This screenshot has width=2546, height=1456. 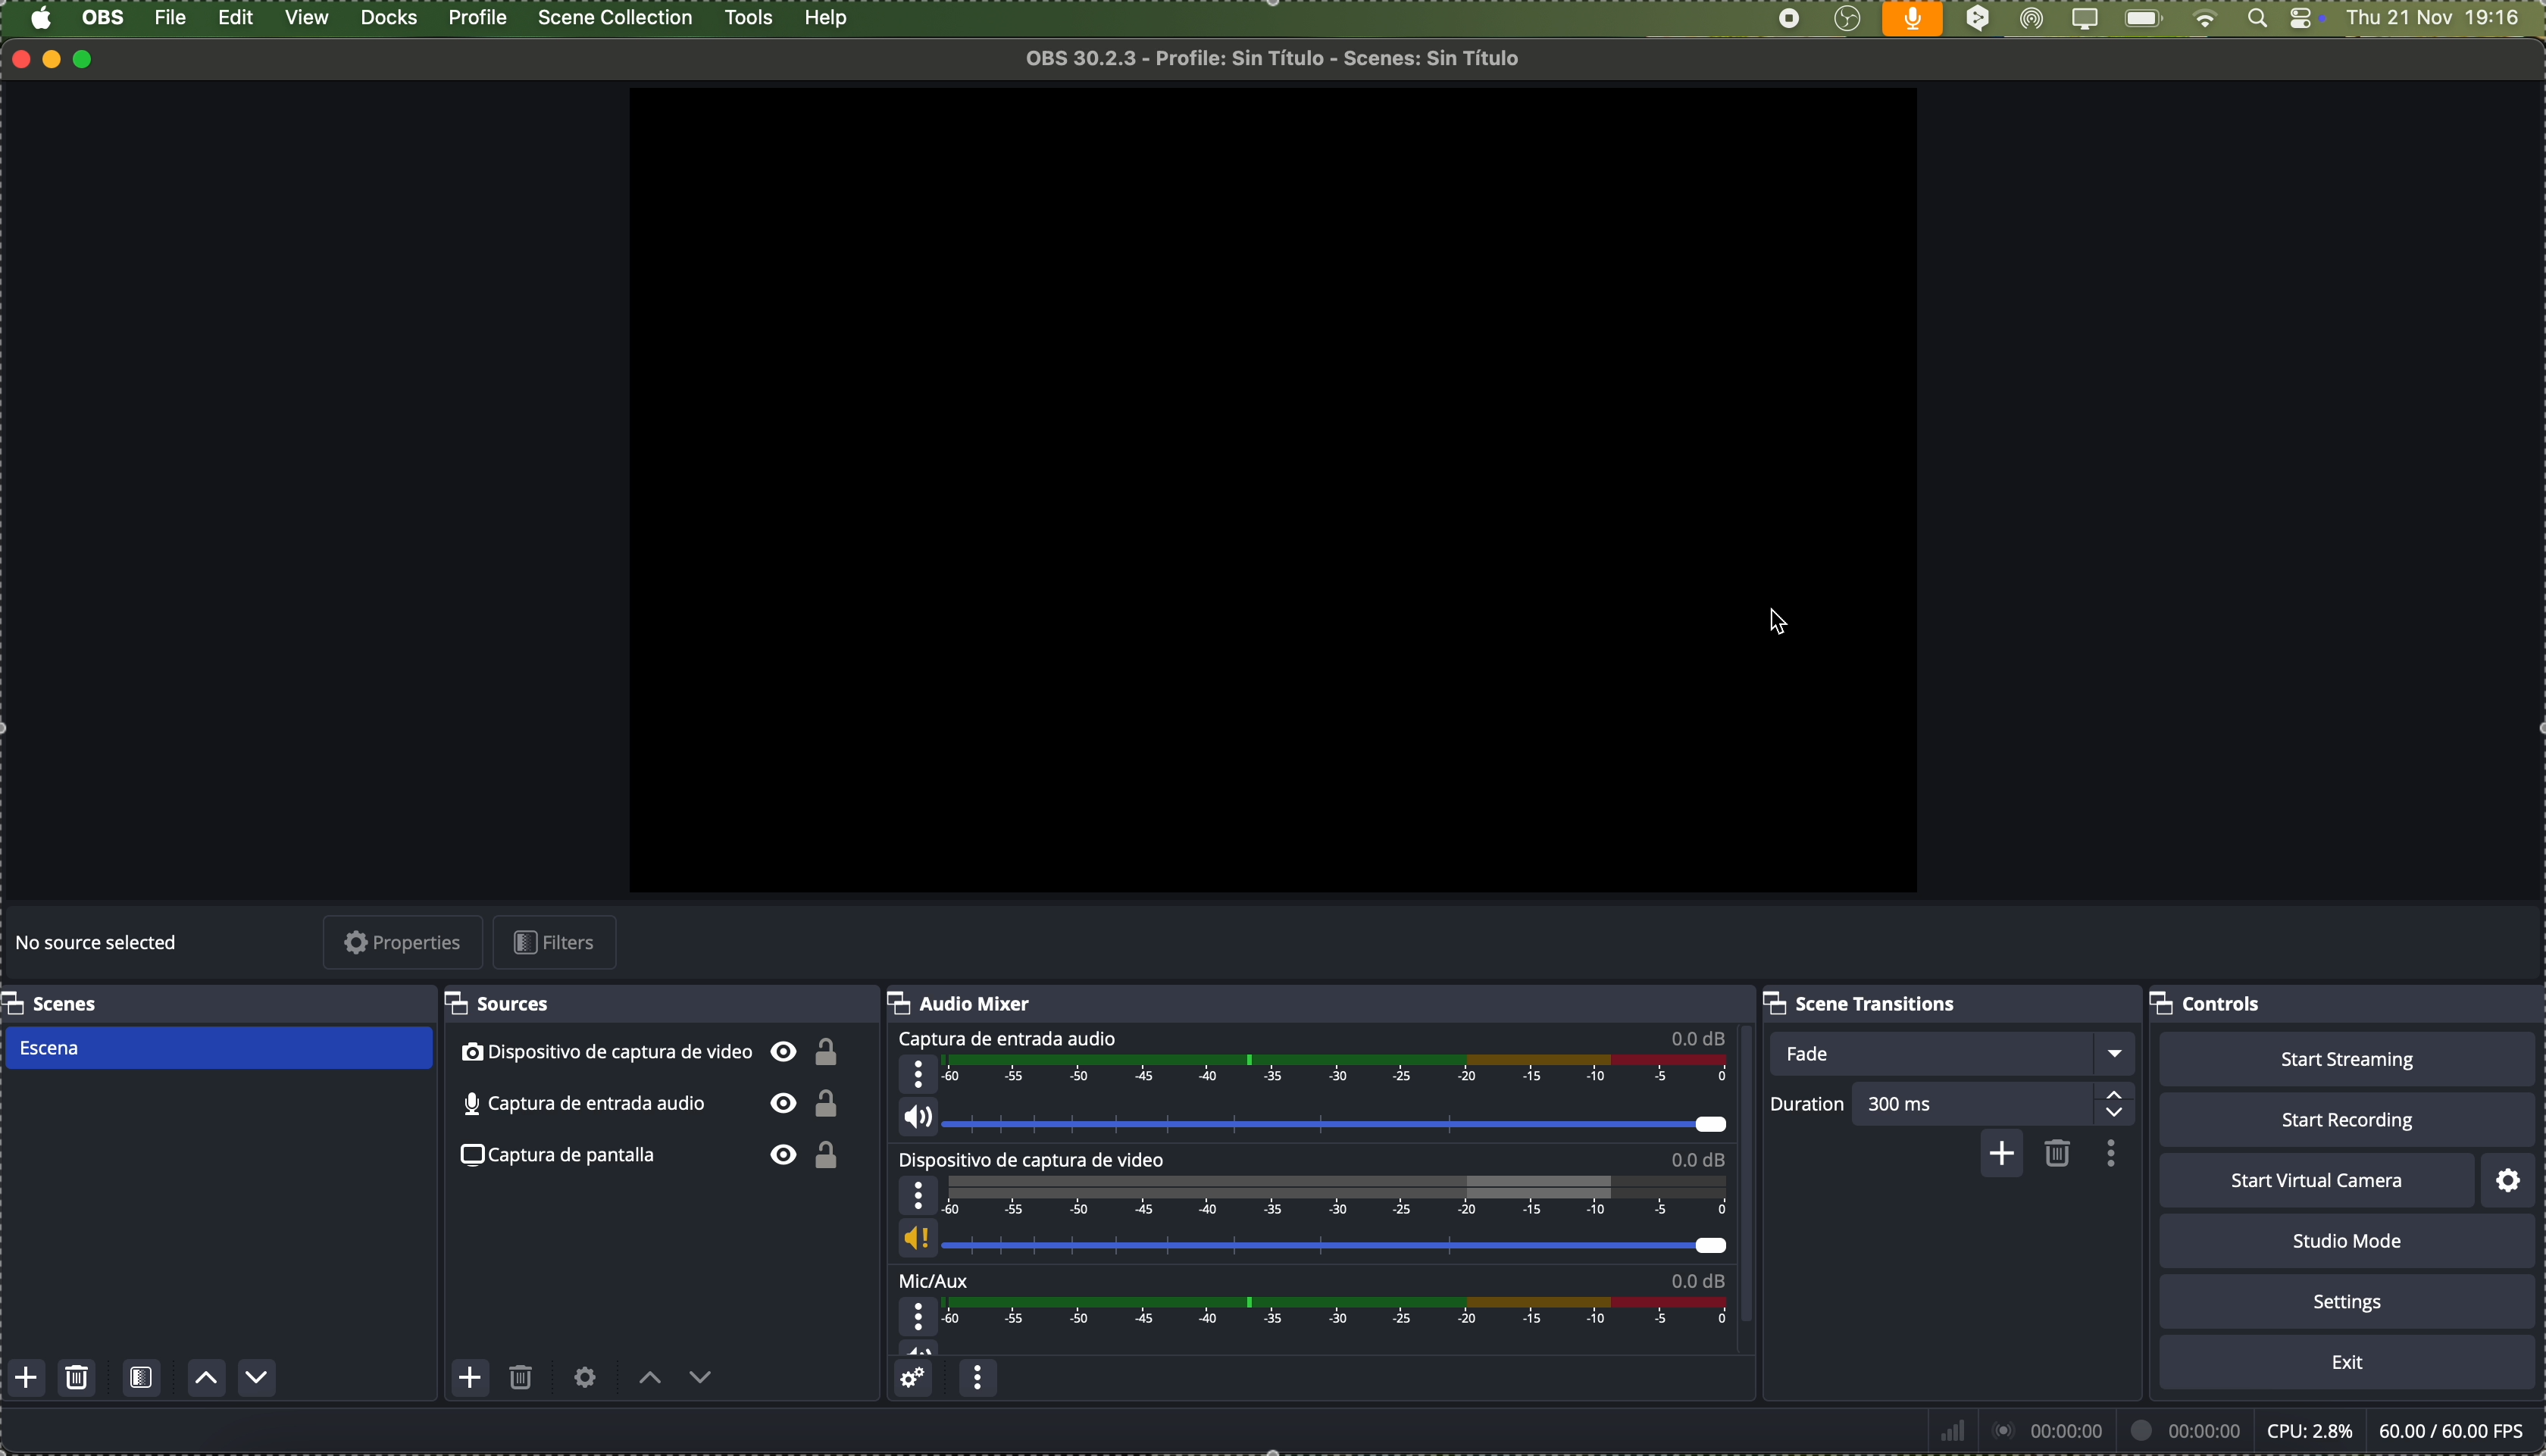 I want to click on duration, so click(x=1808, y=1107).